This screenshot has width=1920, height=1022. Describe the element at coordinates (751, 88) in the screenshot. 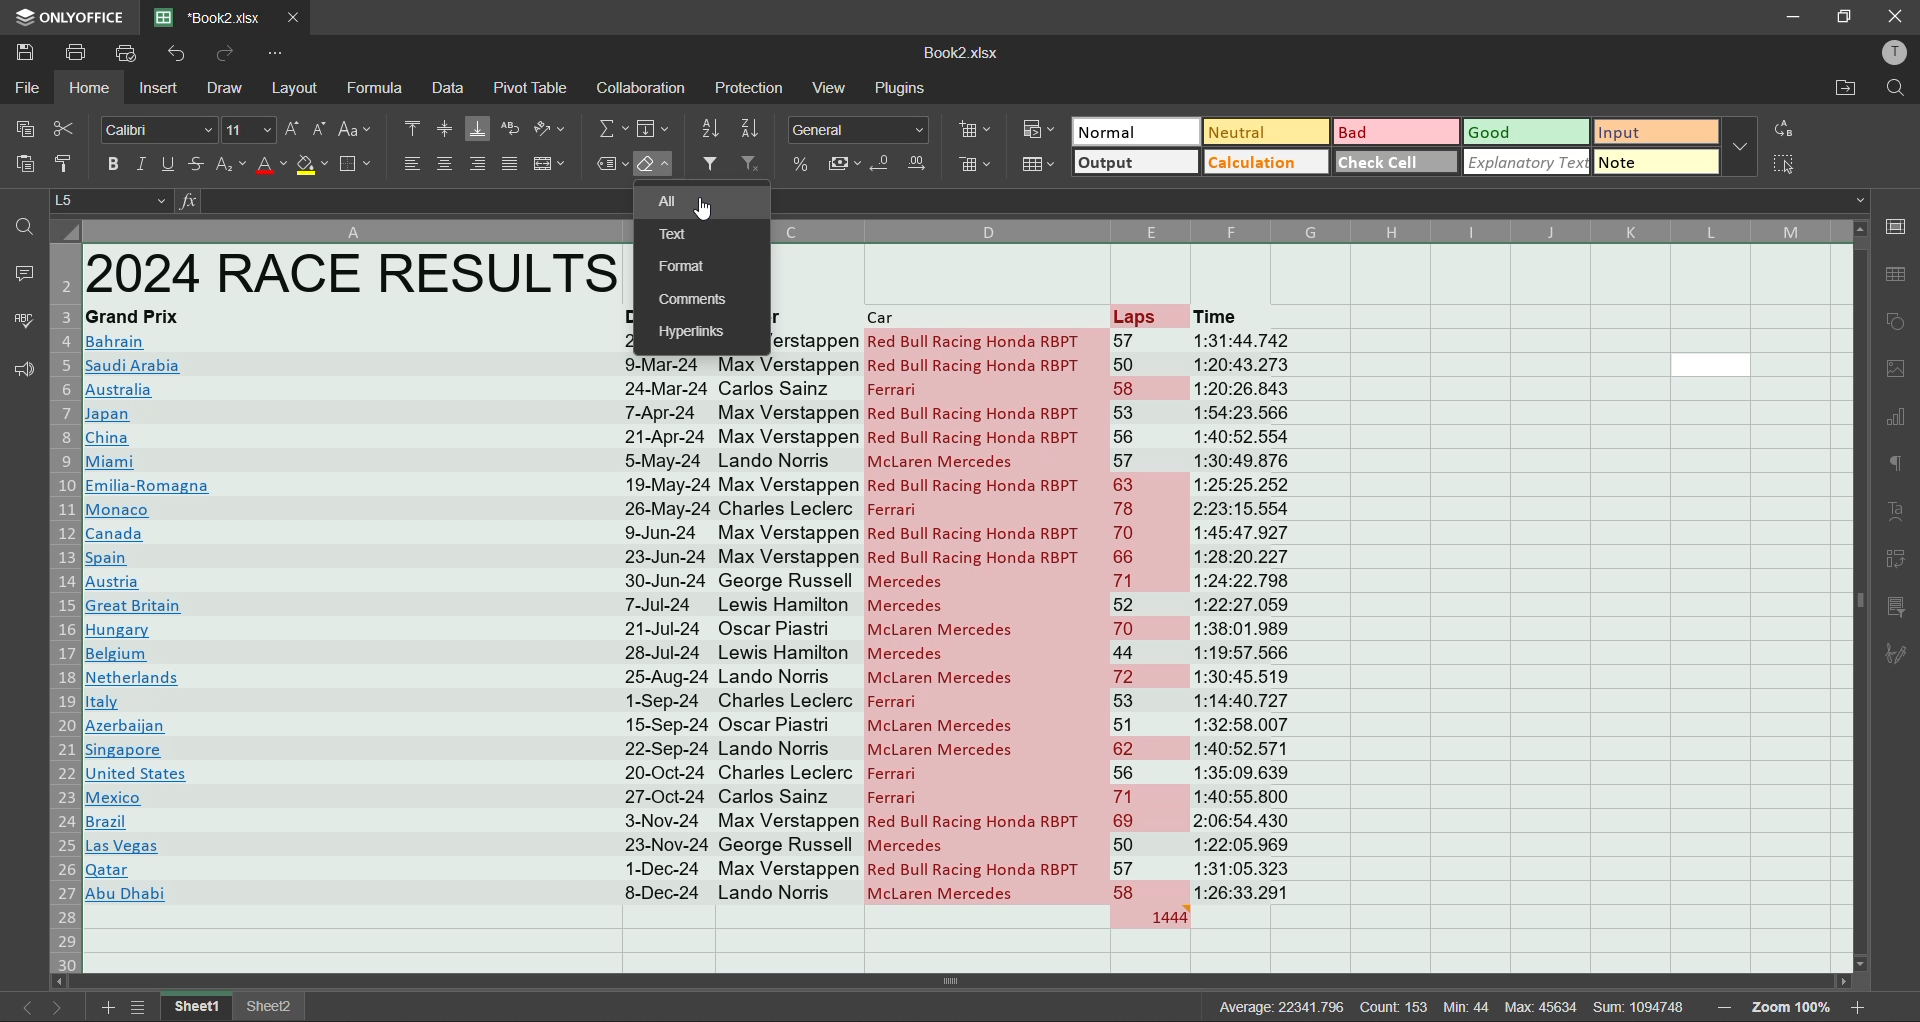

I see `protection` at that location.